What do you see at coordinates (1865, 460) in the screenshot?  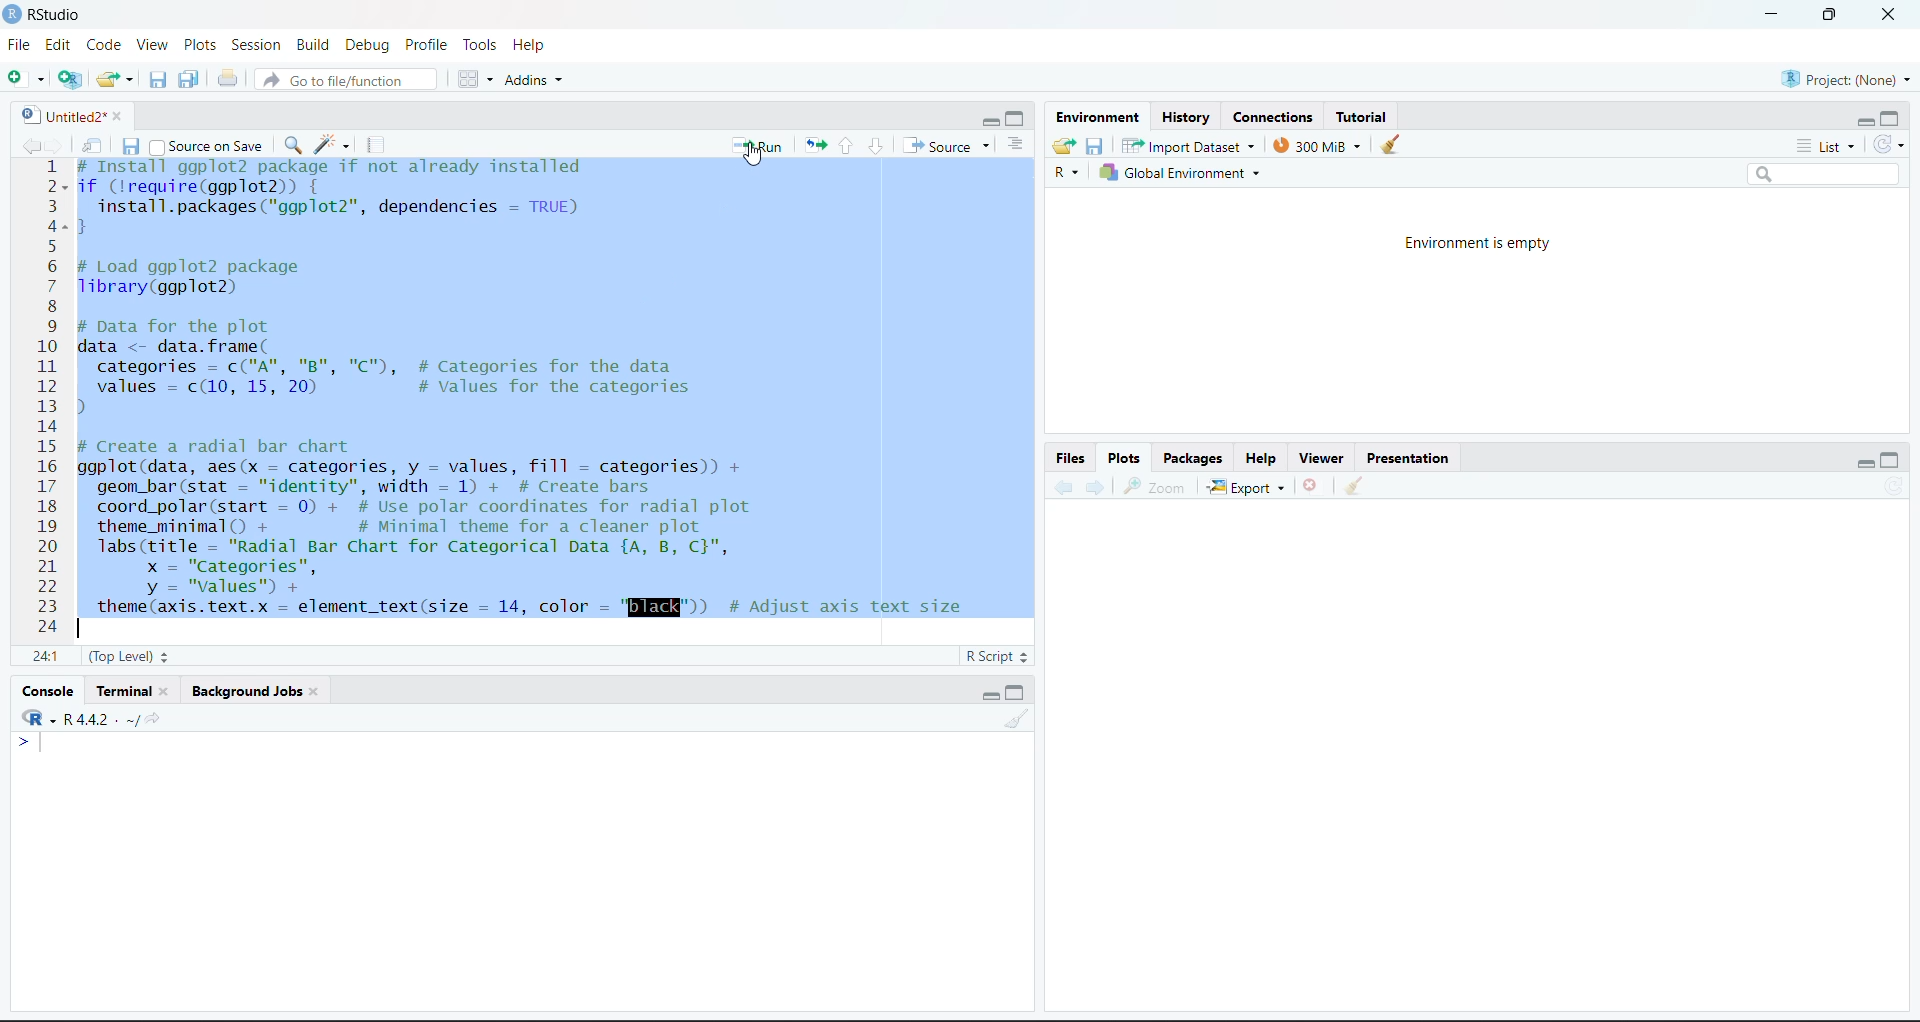 I see `hide r script` at bounding box center [1865, 460].